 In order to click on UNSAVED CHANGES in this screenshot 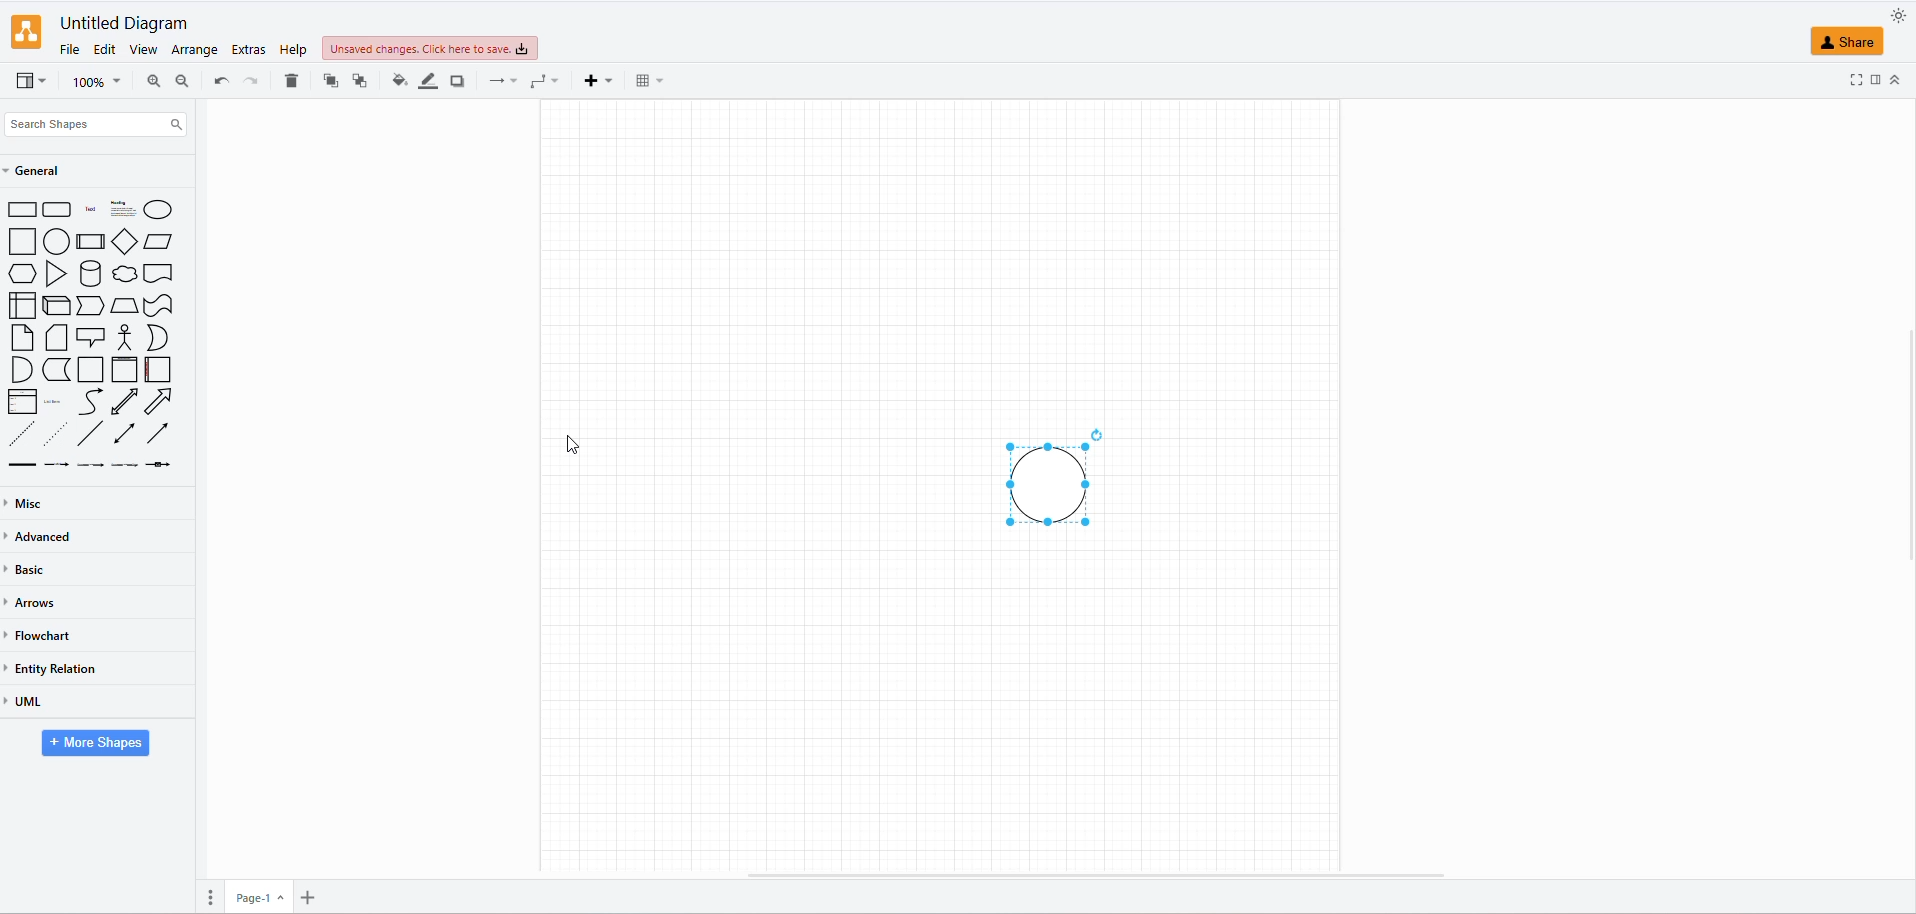, I will do `click(451, 49)`.